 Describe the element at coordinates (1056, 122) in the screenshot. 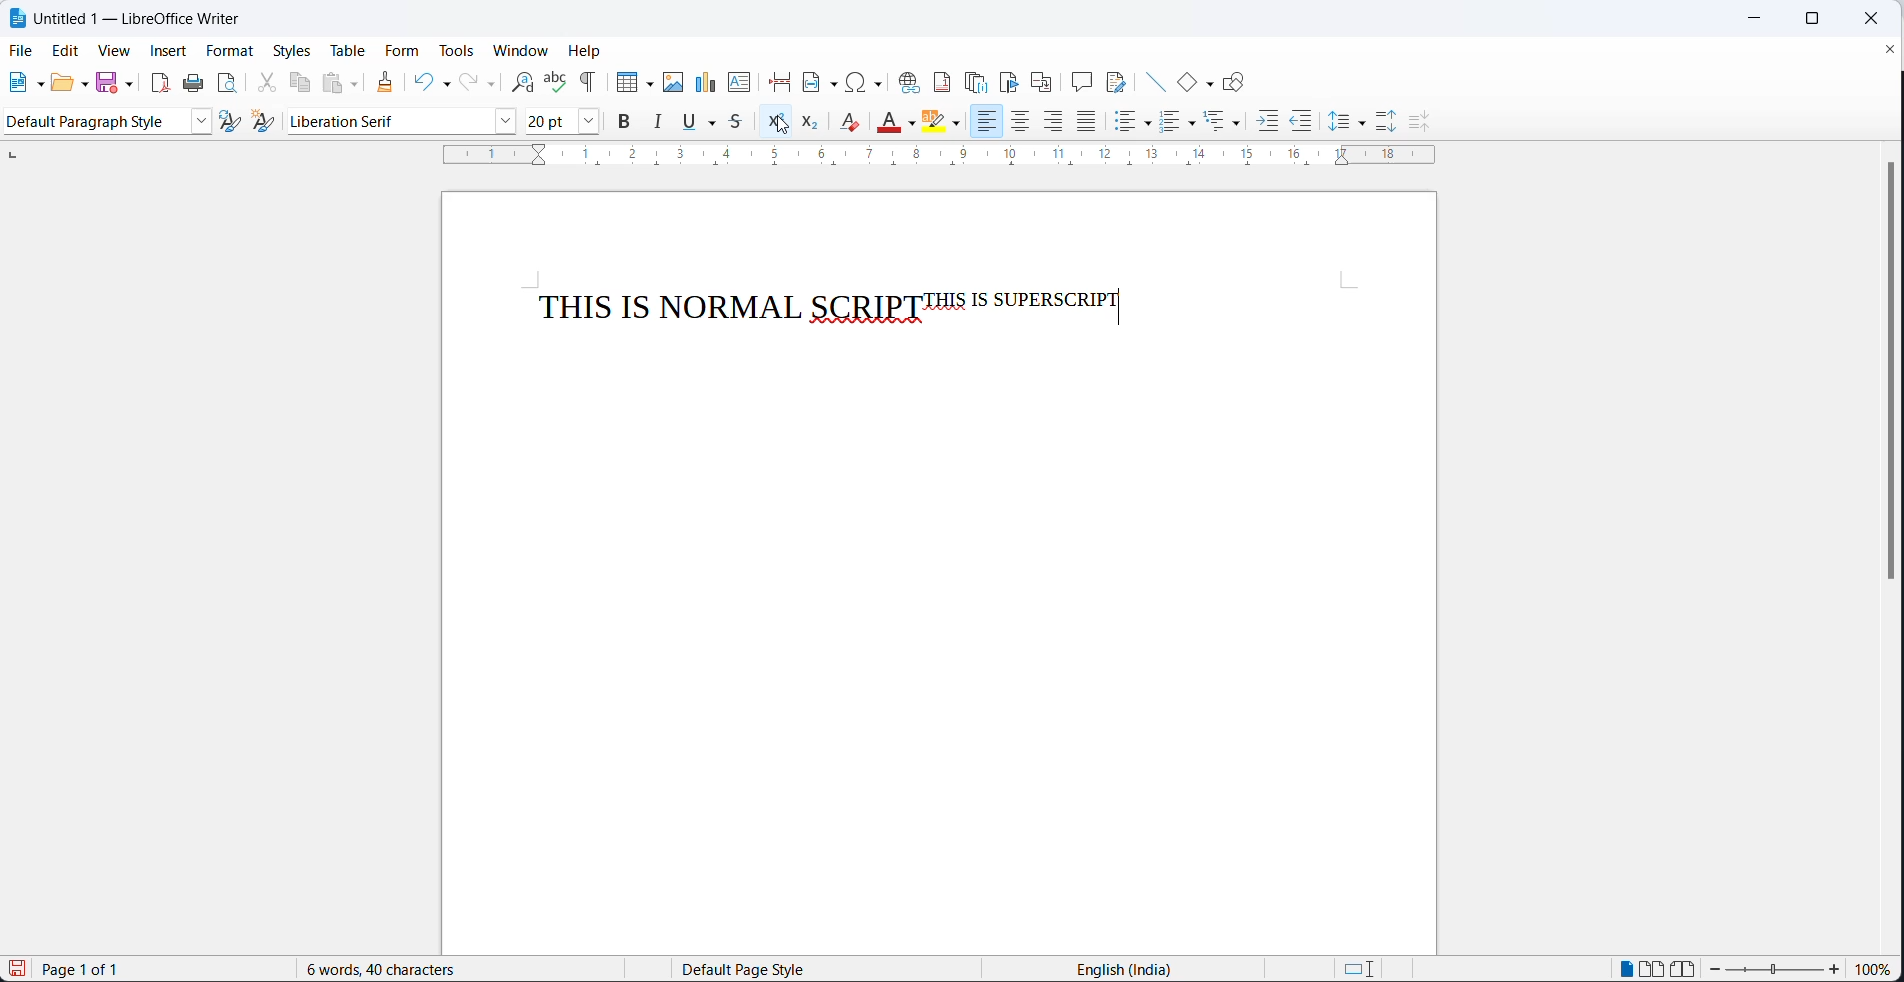

I see `text align right` at that location.